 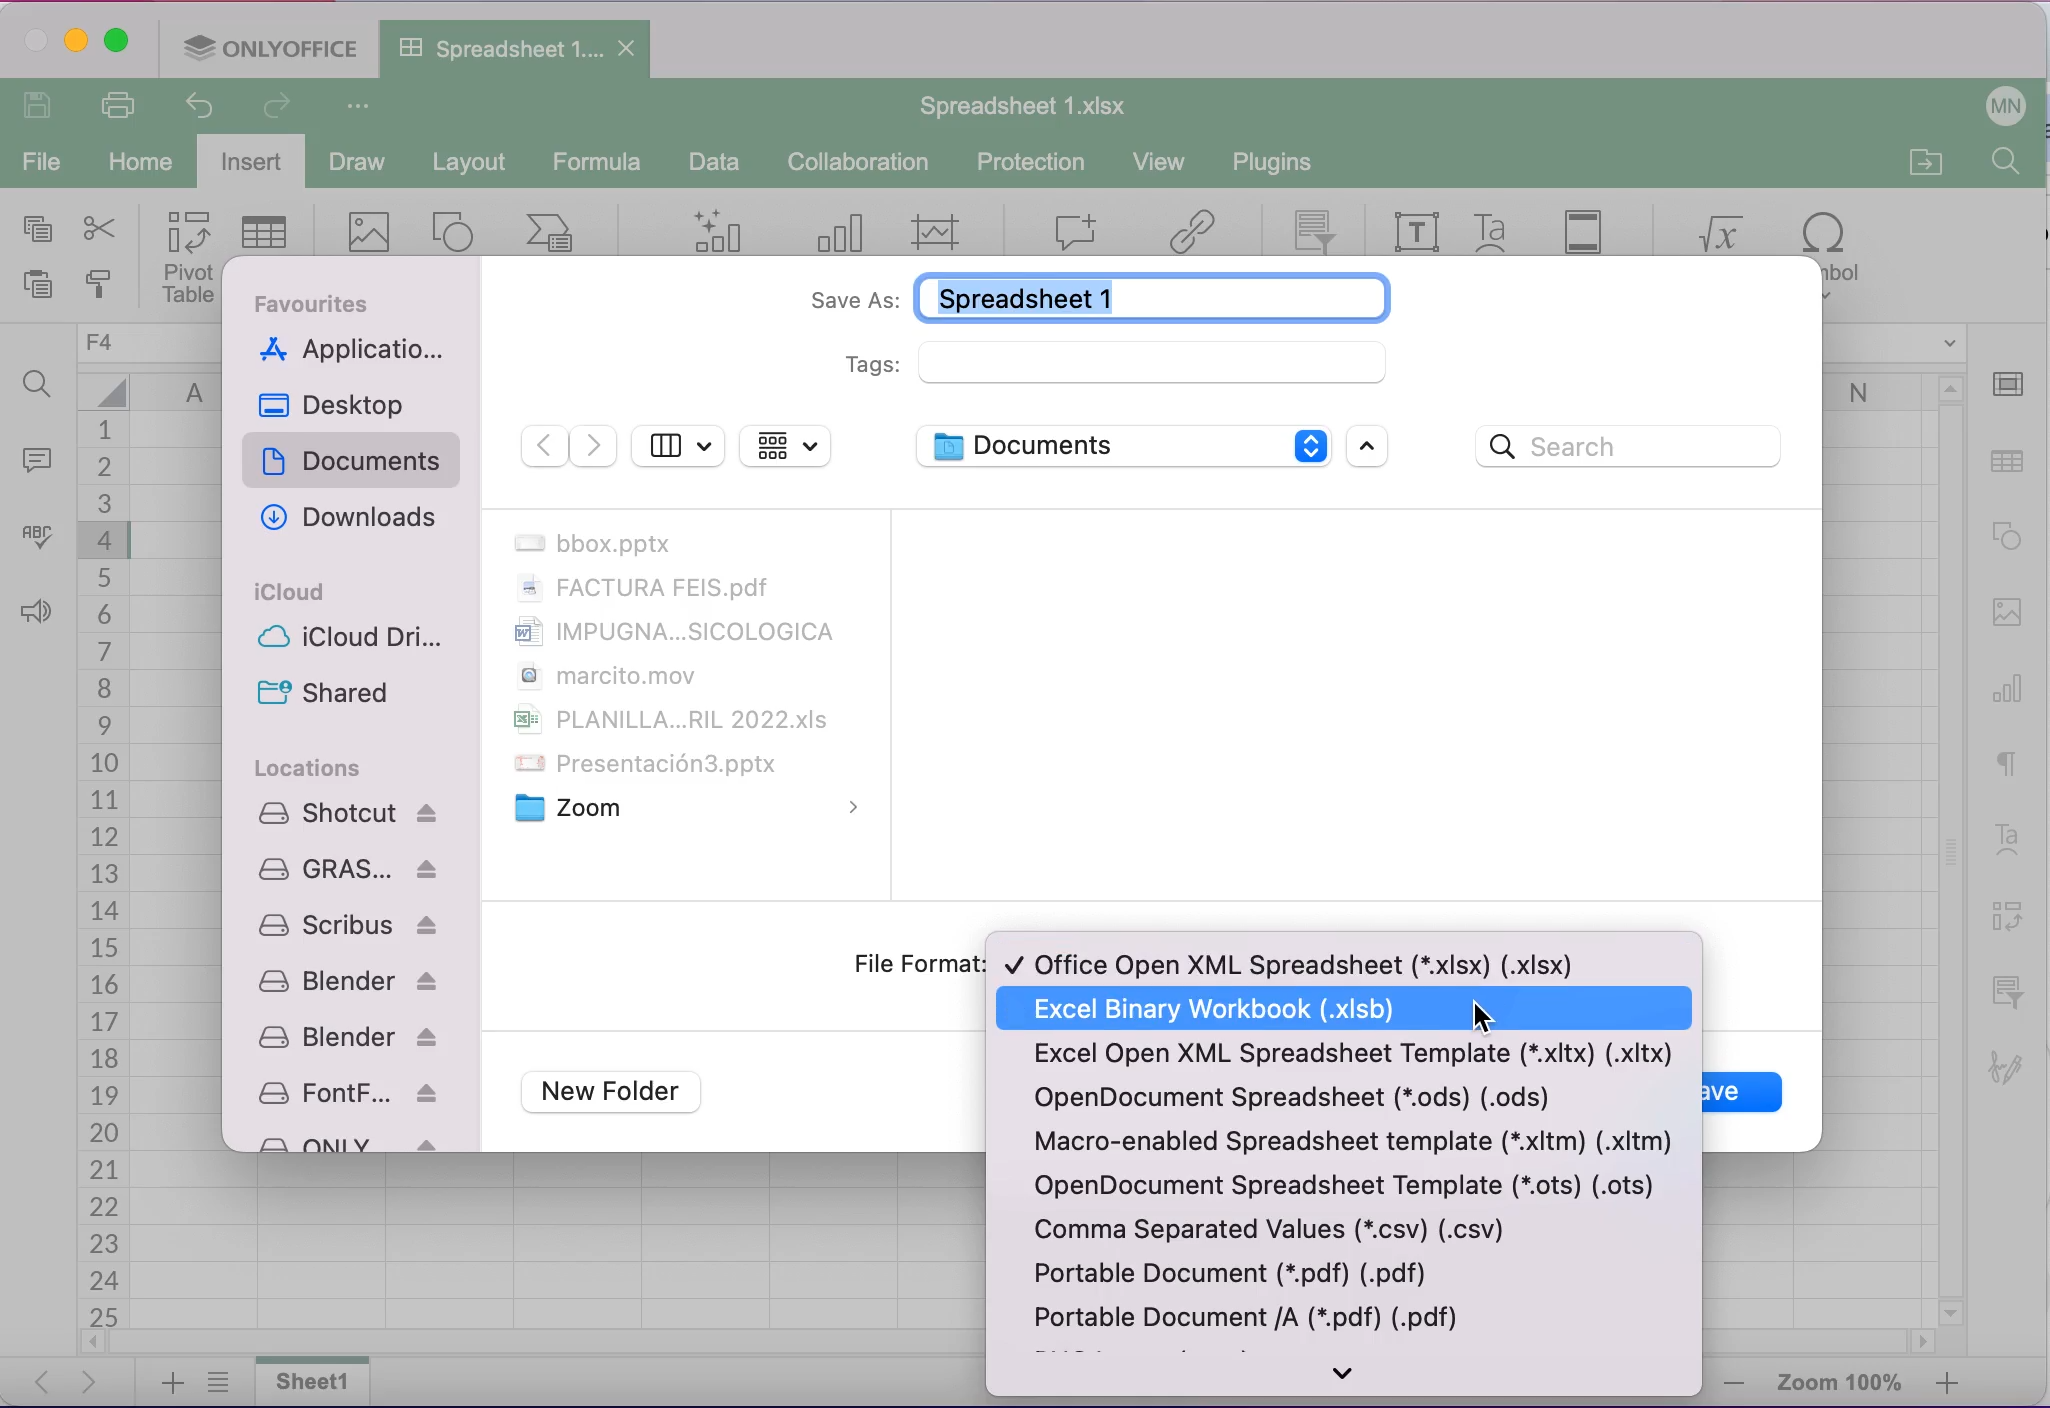 I want to click on save as, so click(x=1088, y=295).